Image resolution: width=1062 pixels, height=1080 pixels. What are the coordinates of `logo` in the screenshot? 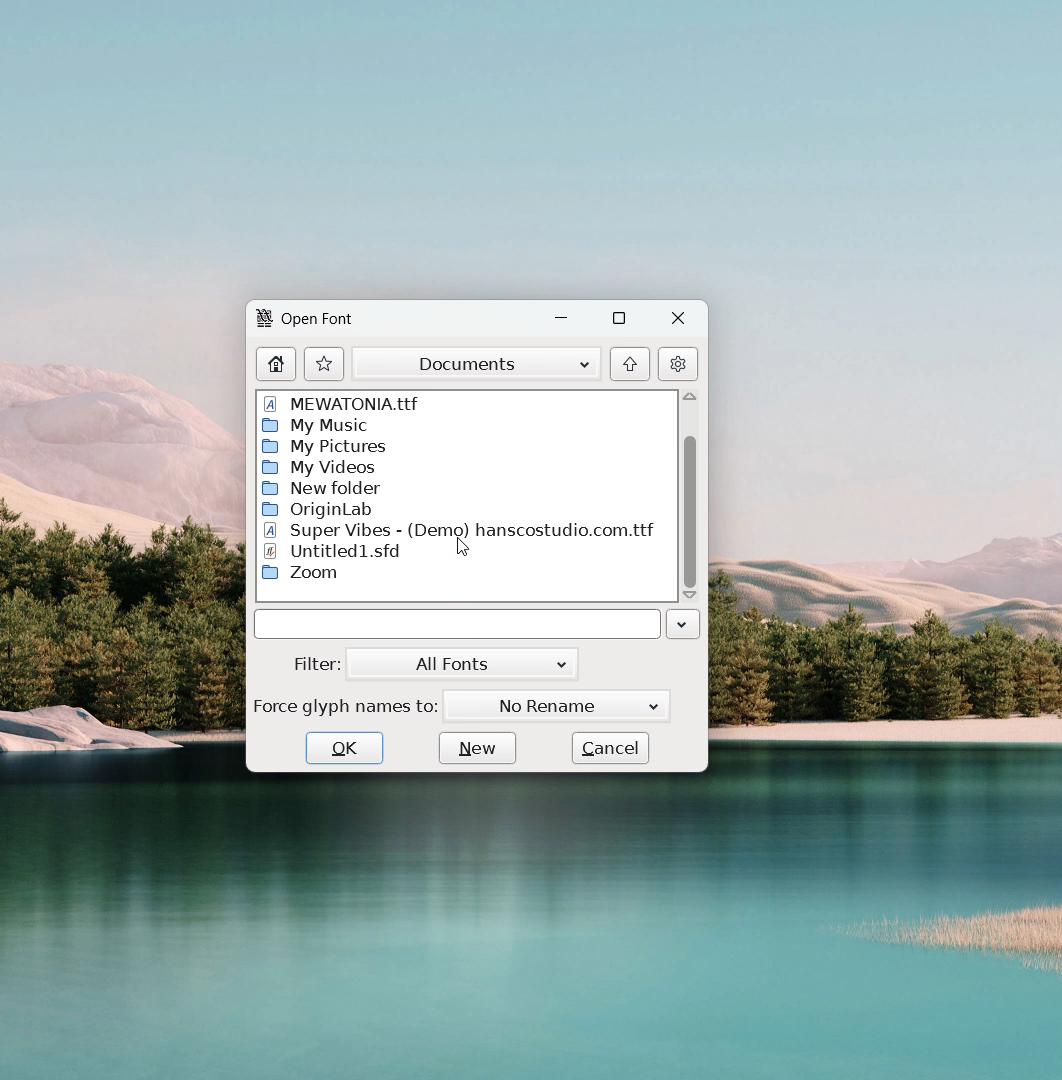 It's located at (263, 318).